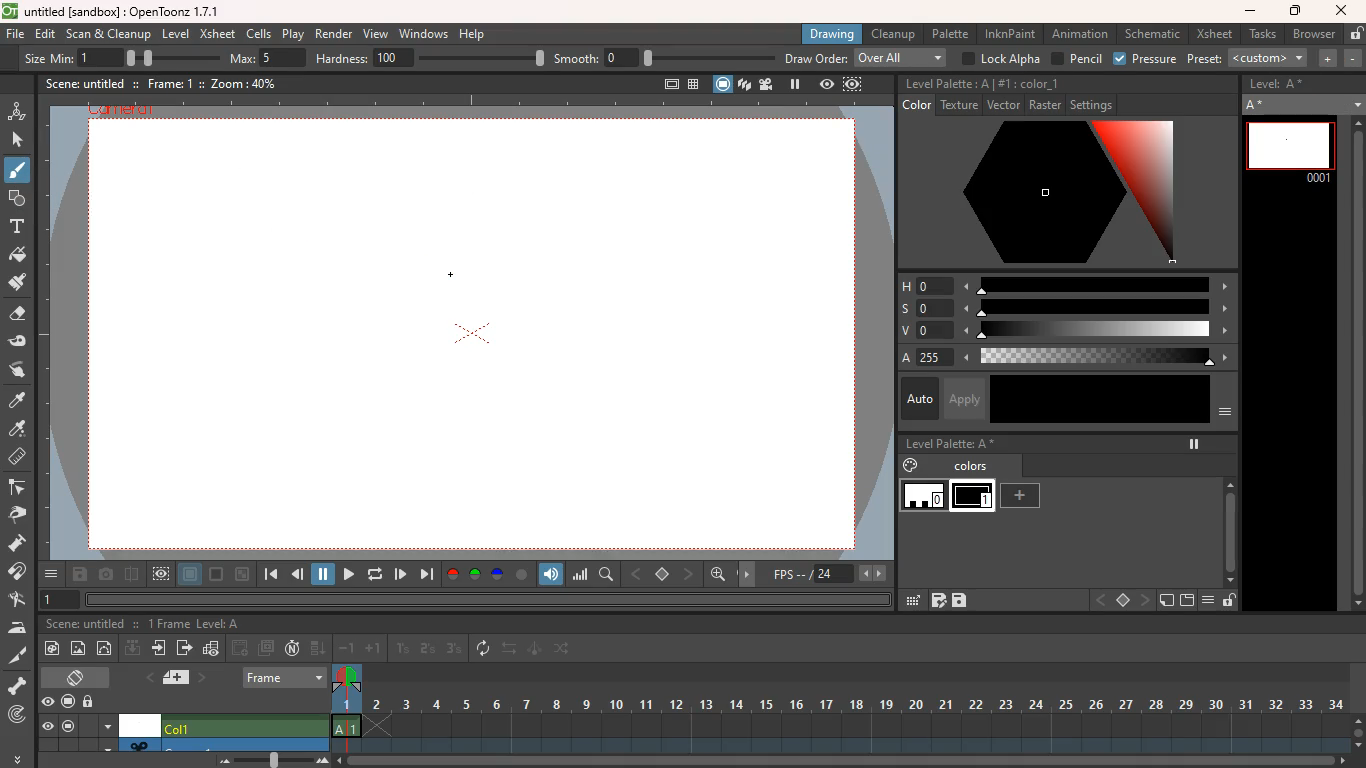 The width and height of the screenshot is (1366, 768). What do you see at coordinates (292, 650) in the screenshot?
I see `n` at bounding box center [292, 650].